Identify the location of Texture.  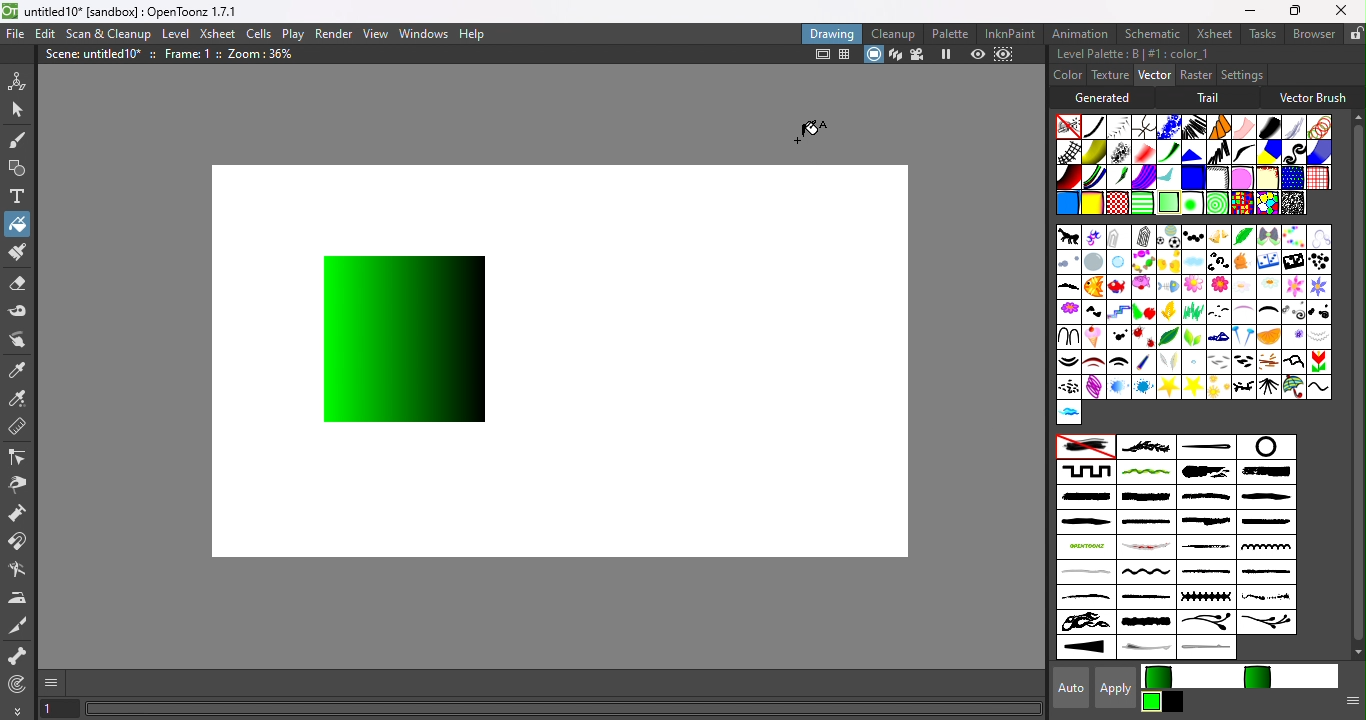
(1108, 75).